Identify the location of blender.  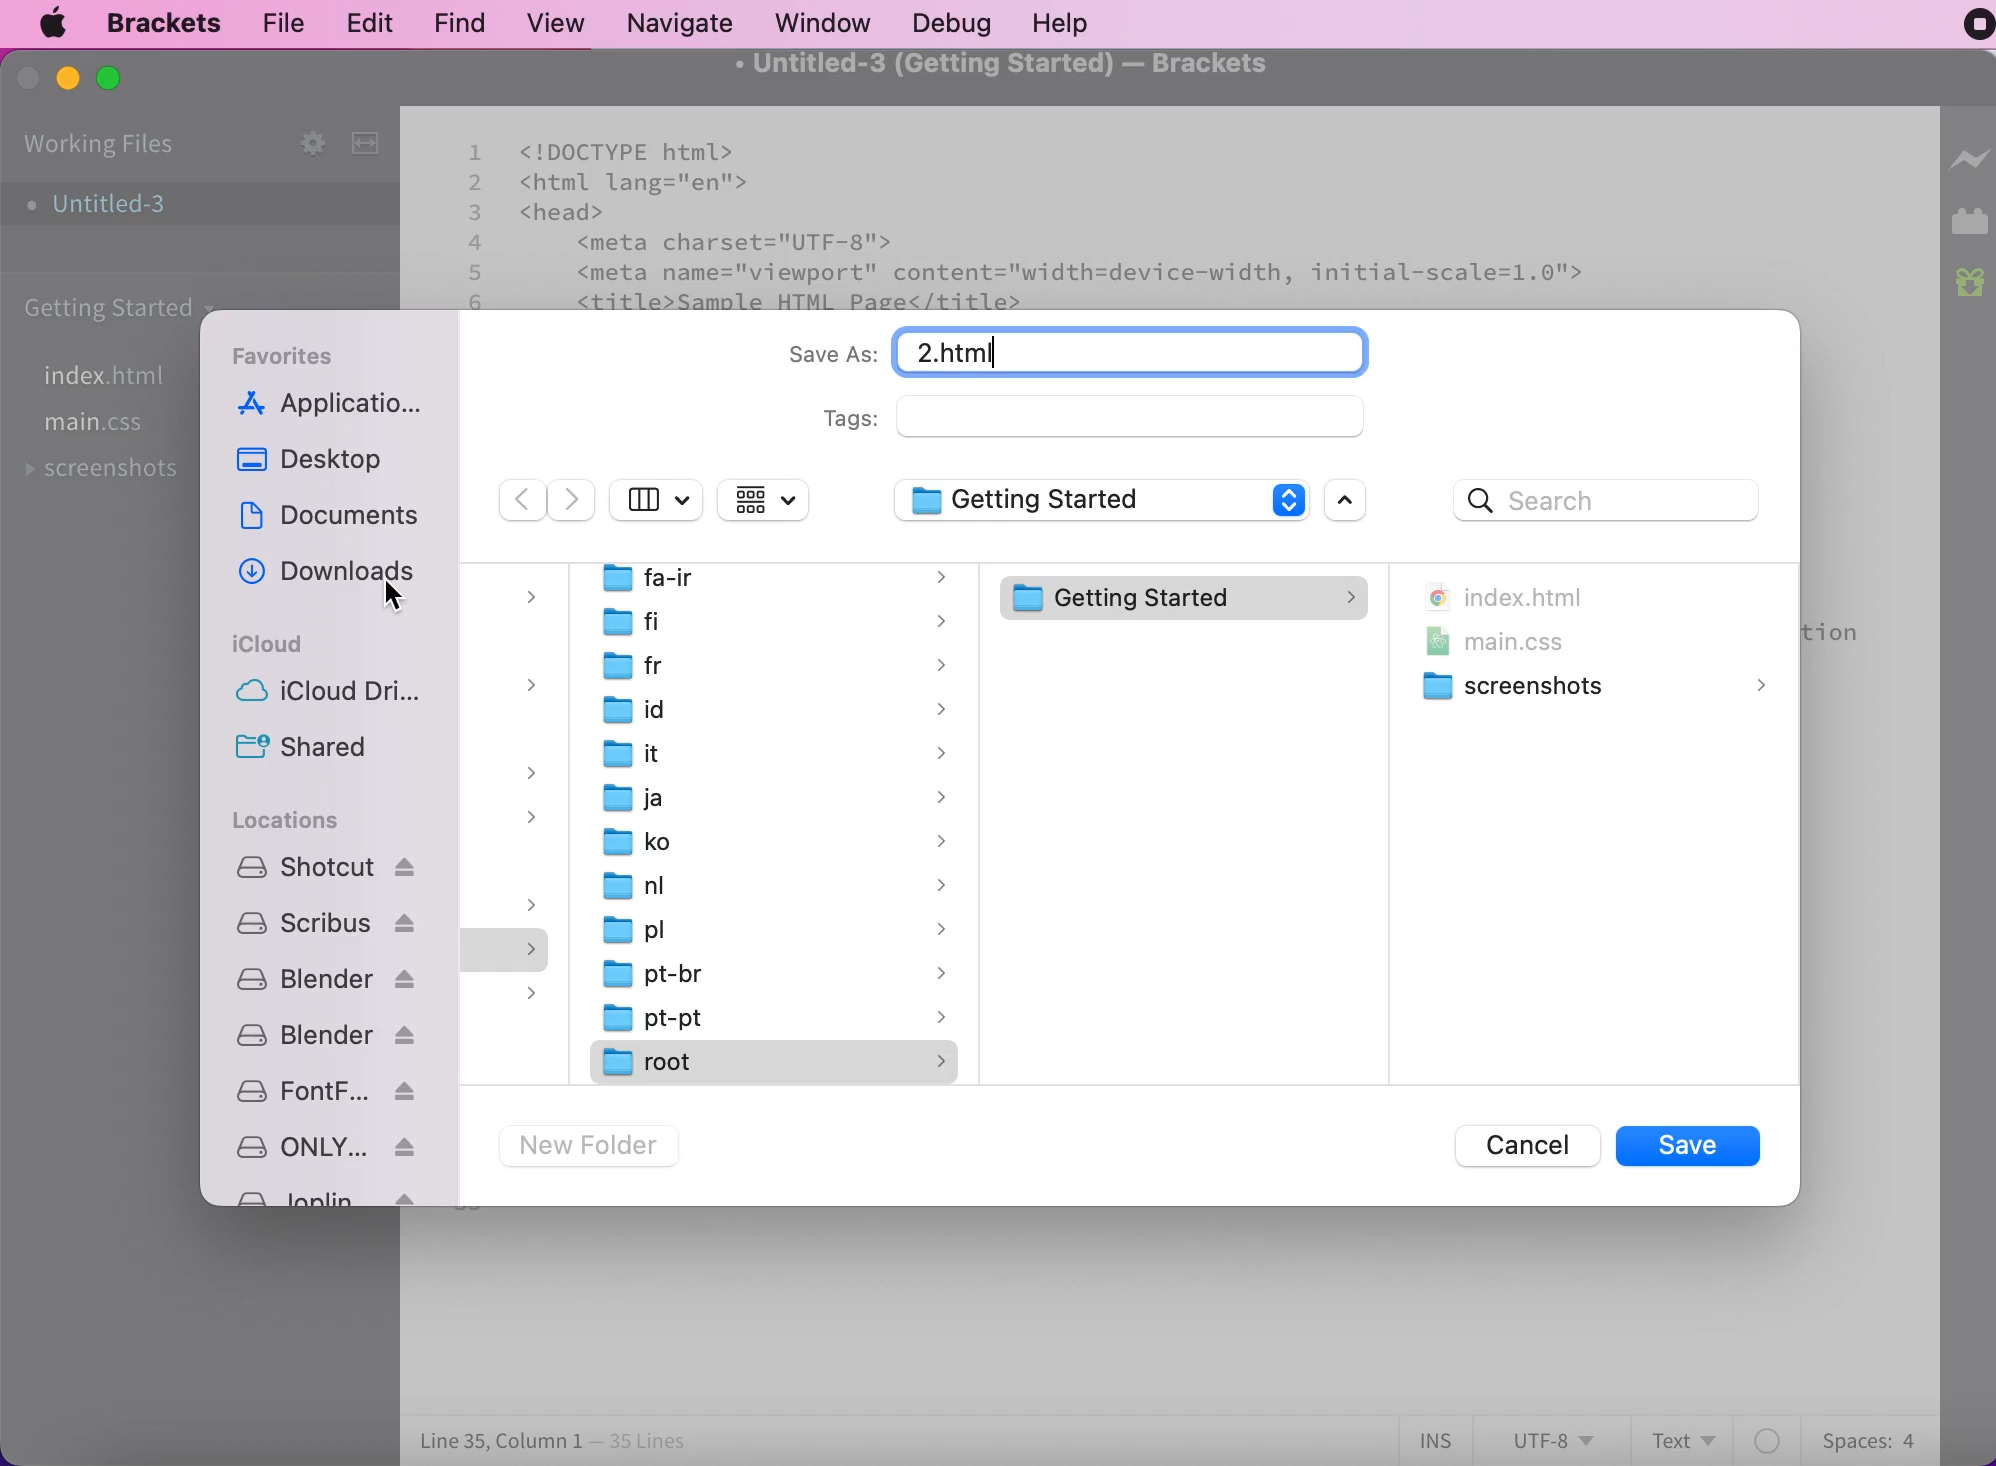
(325, 1035).